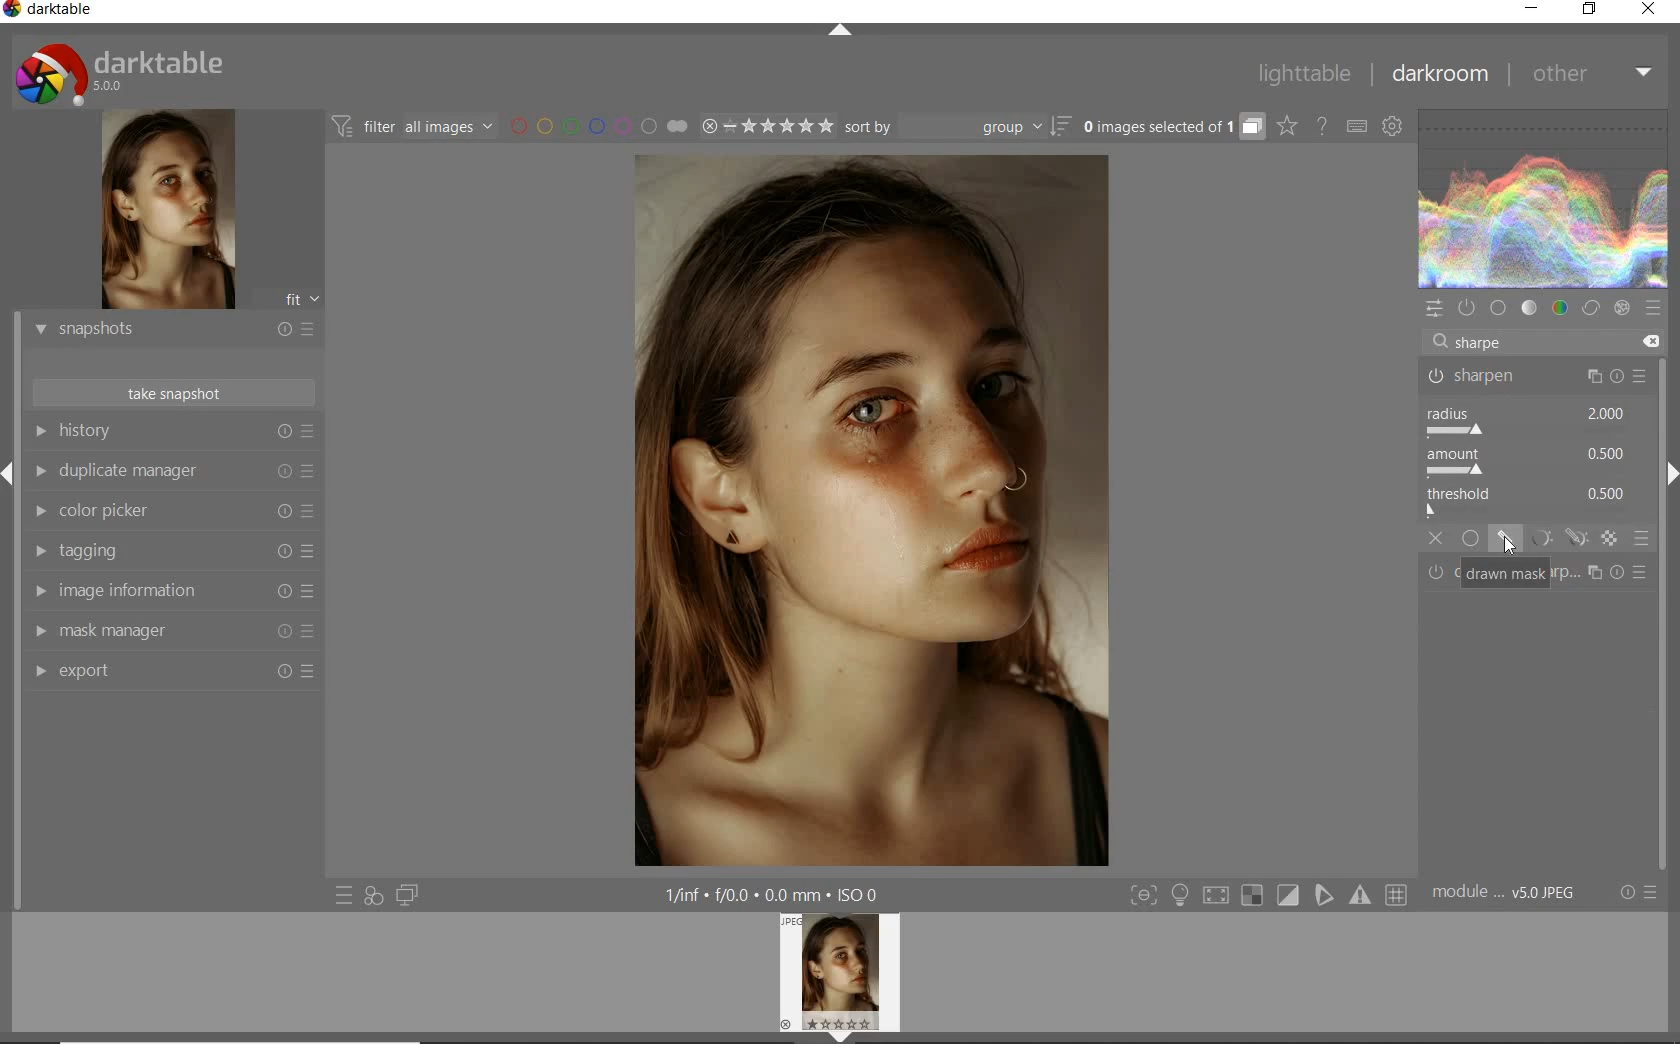 The height and width of the screenshot is (1044, 1680). I want to click on image formation, so click(169, 591).